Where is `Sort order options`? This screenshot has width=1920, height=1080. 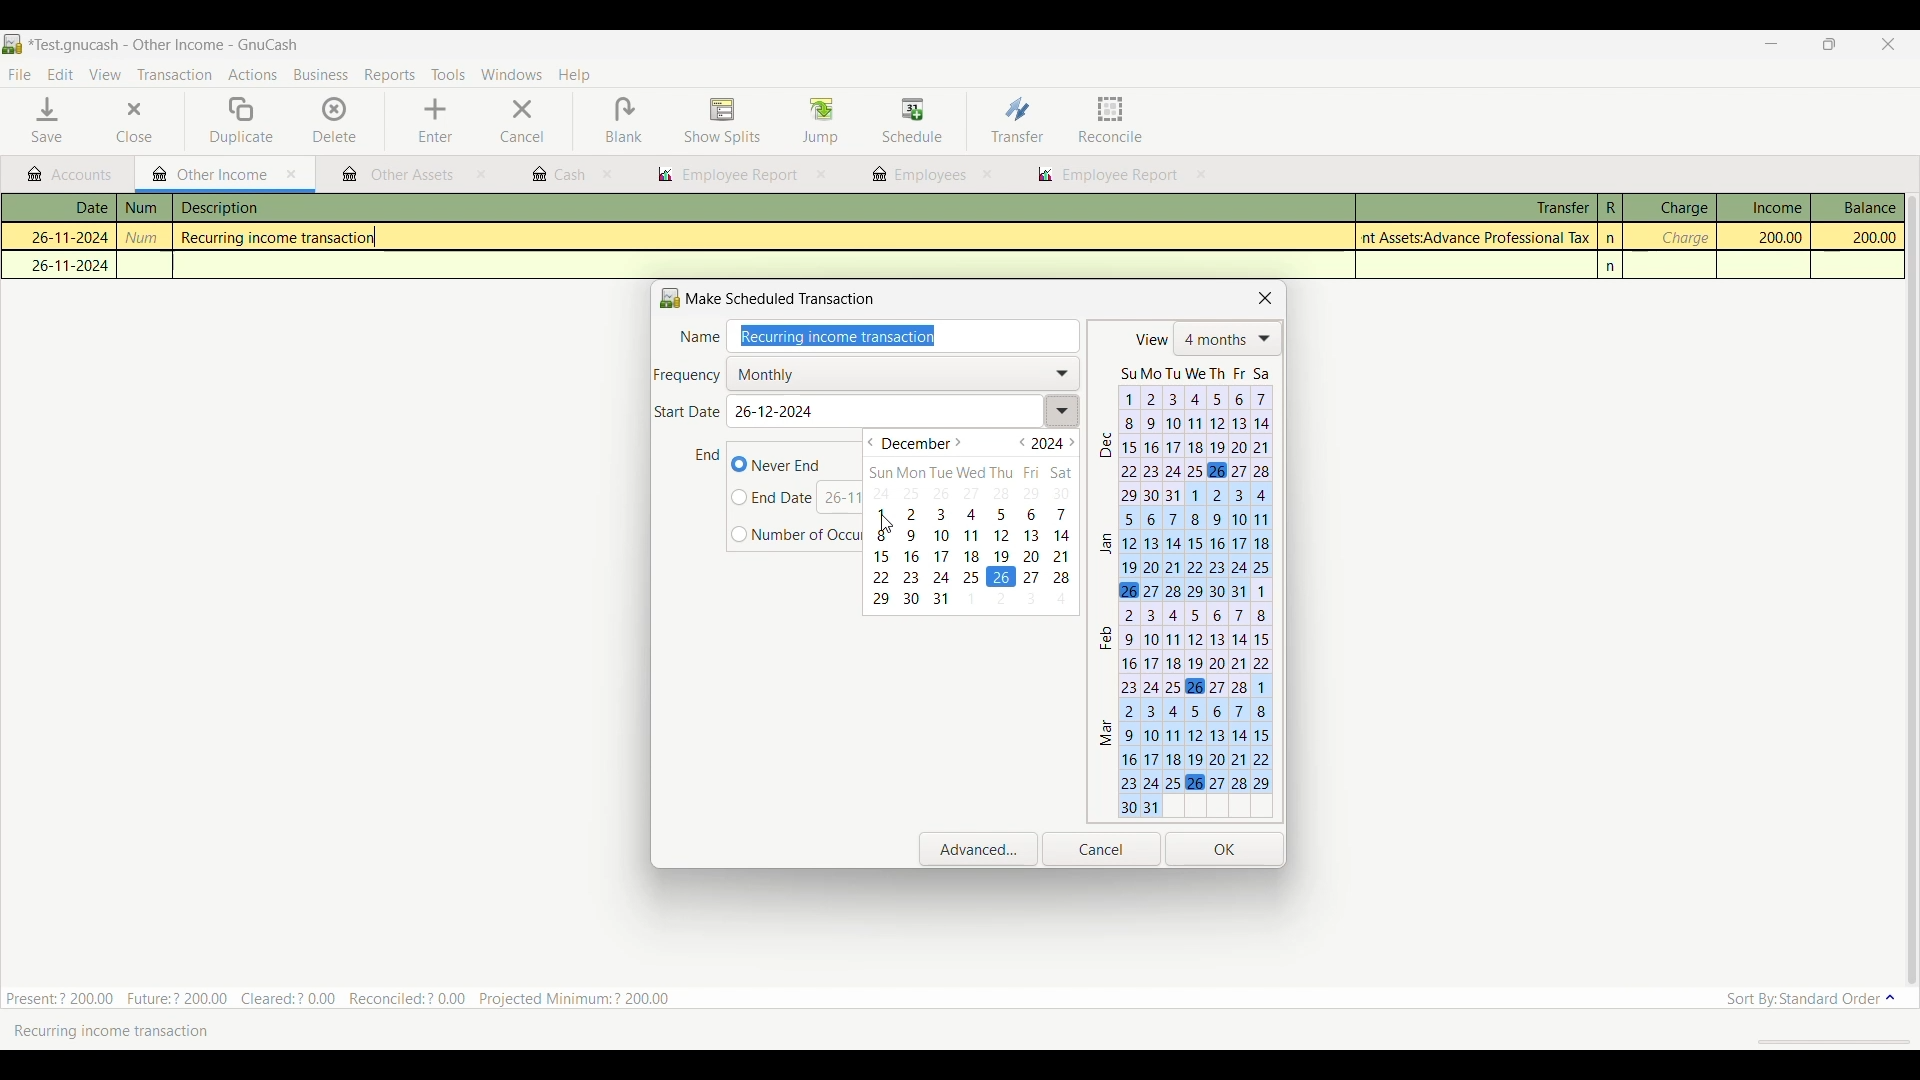
Sort order options is located at coordinates (1811, 999).